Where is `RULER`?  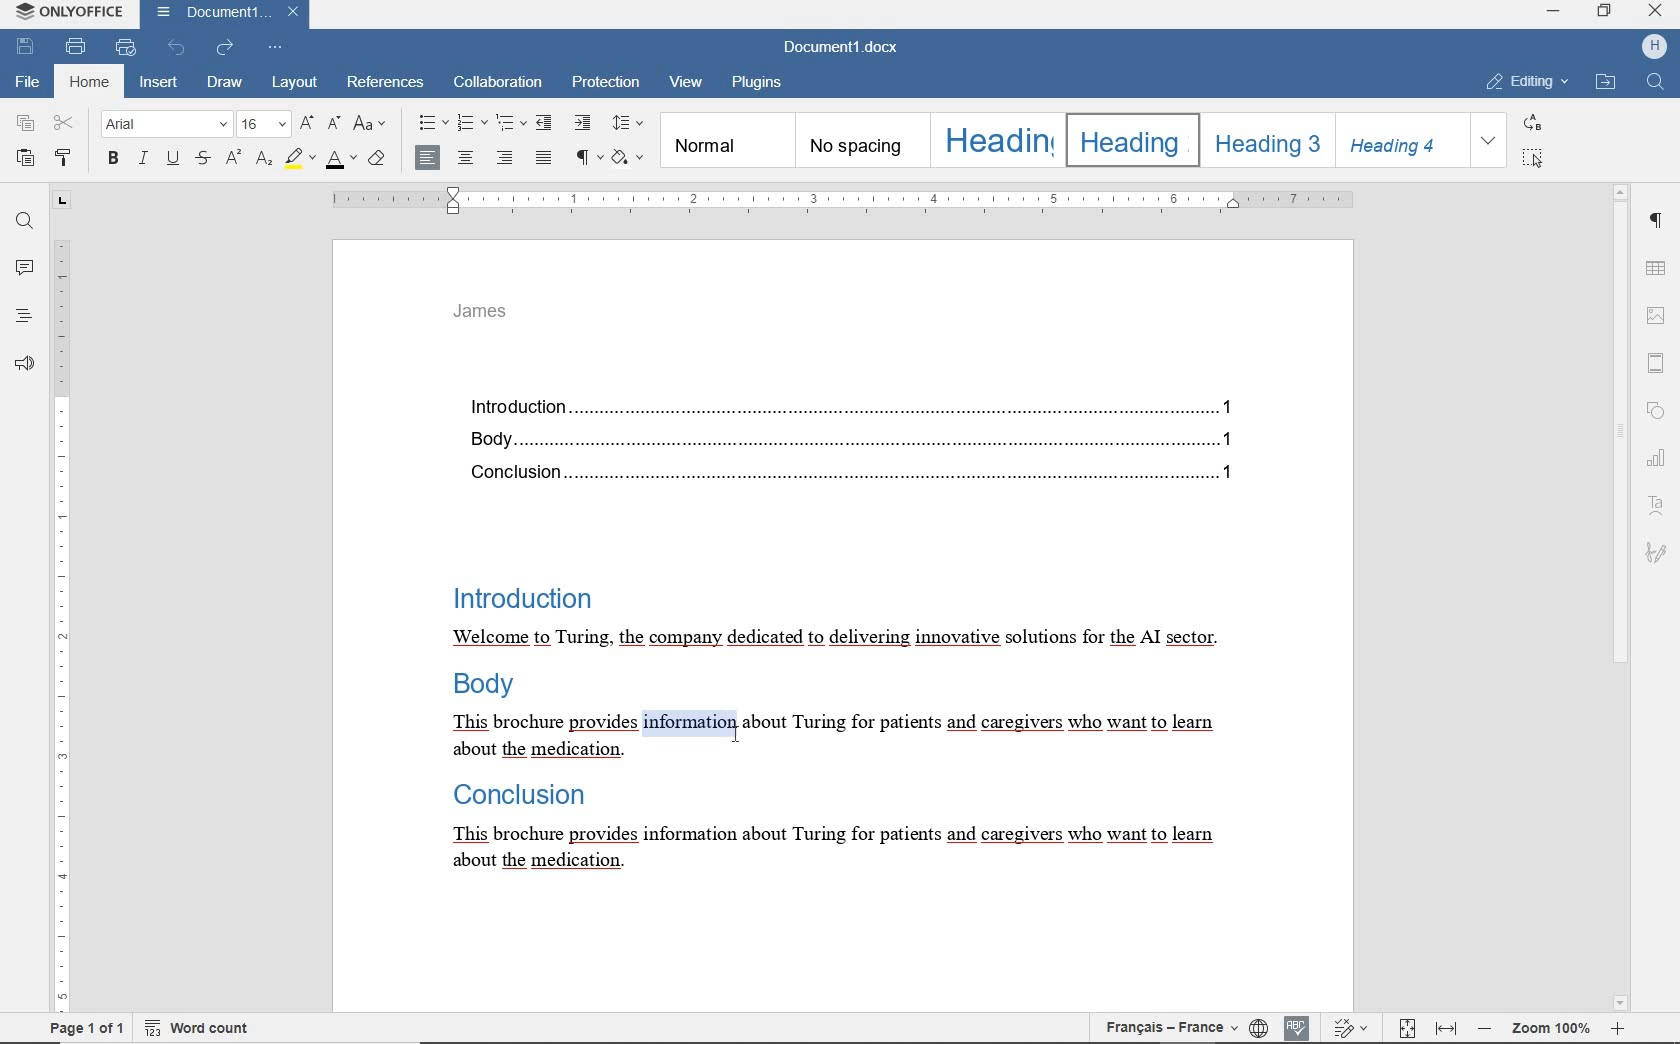
RULER is located at coordinates (840, 201).